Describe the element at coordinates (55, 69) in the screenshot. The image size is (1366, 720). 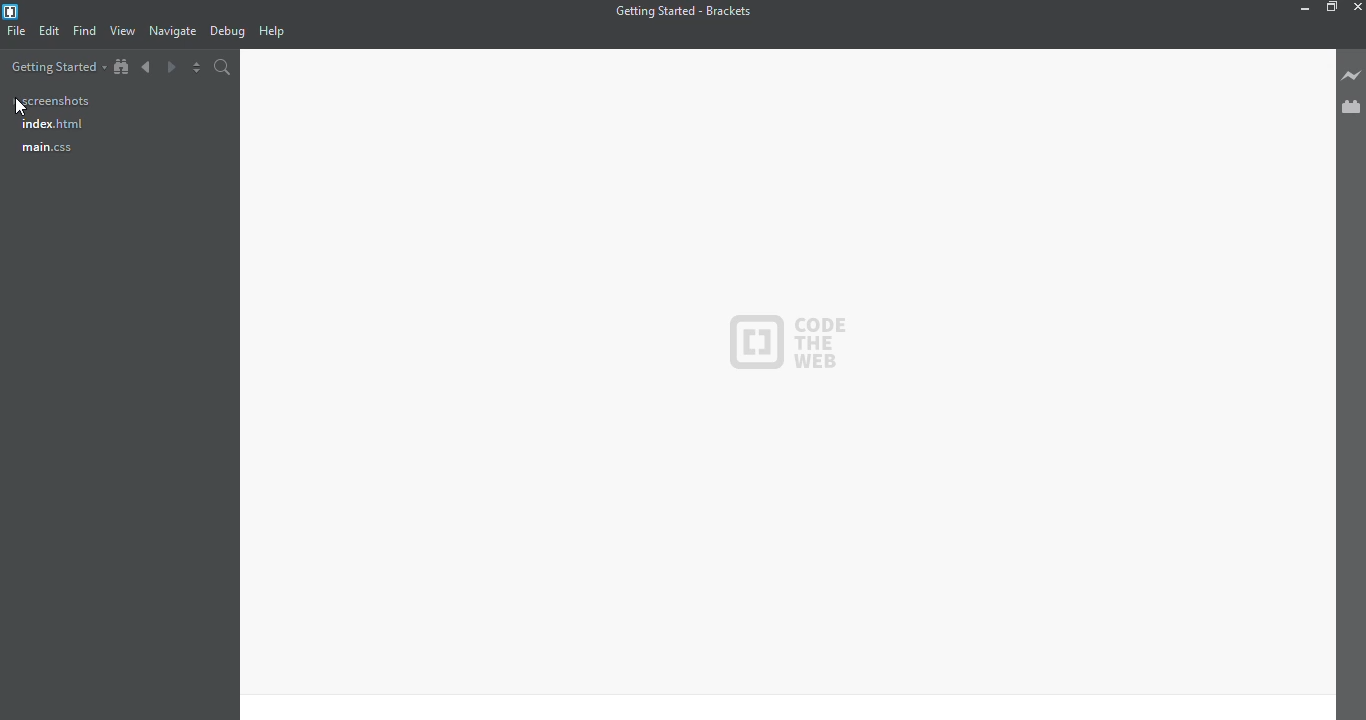
I see `getting started` at that location.